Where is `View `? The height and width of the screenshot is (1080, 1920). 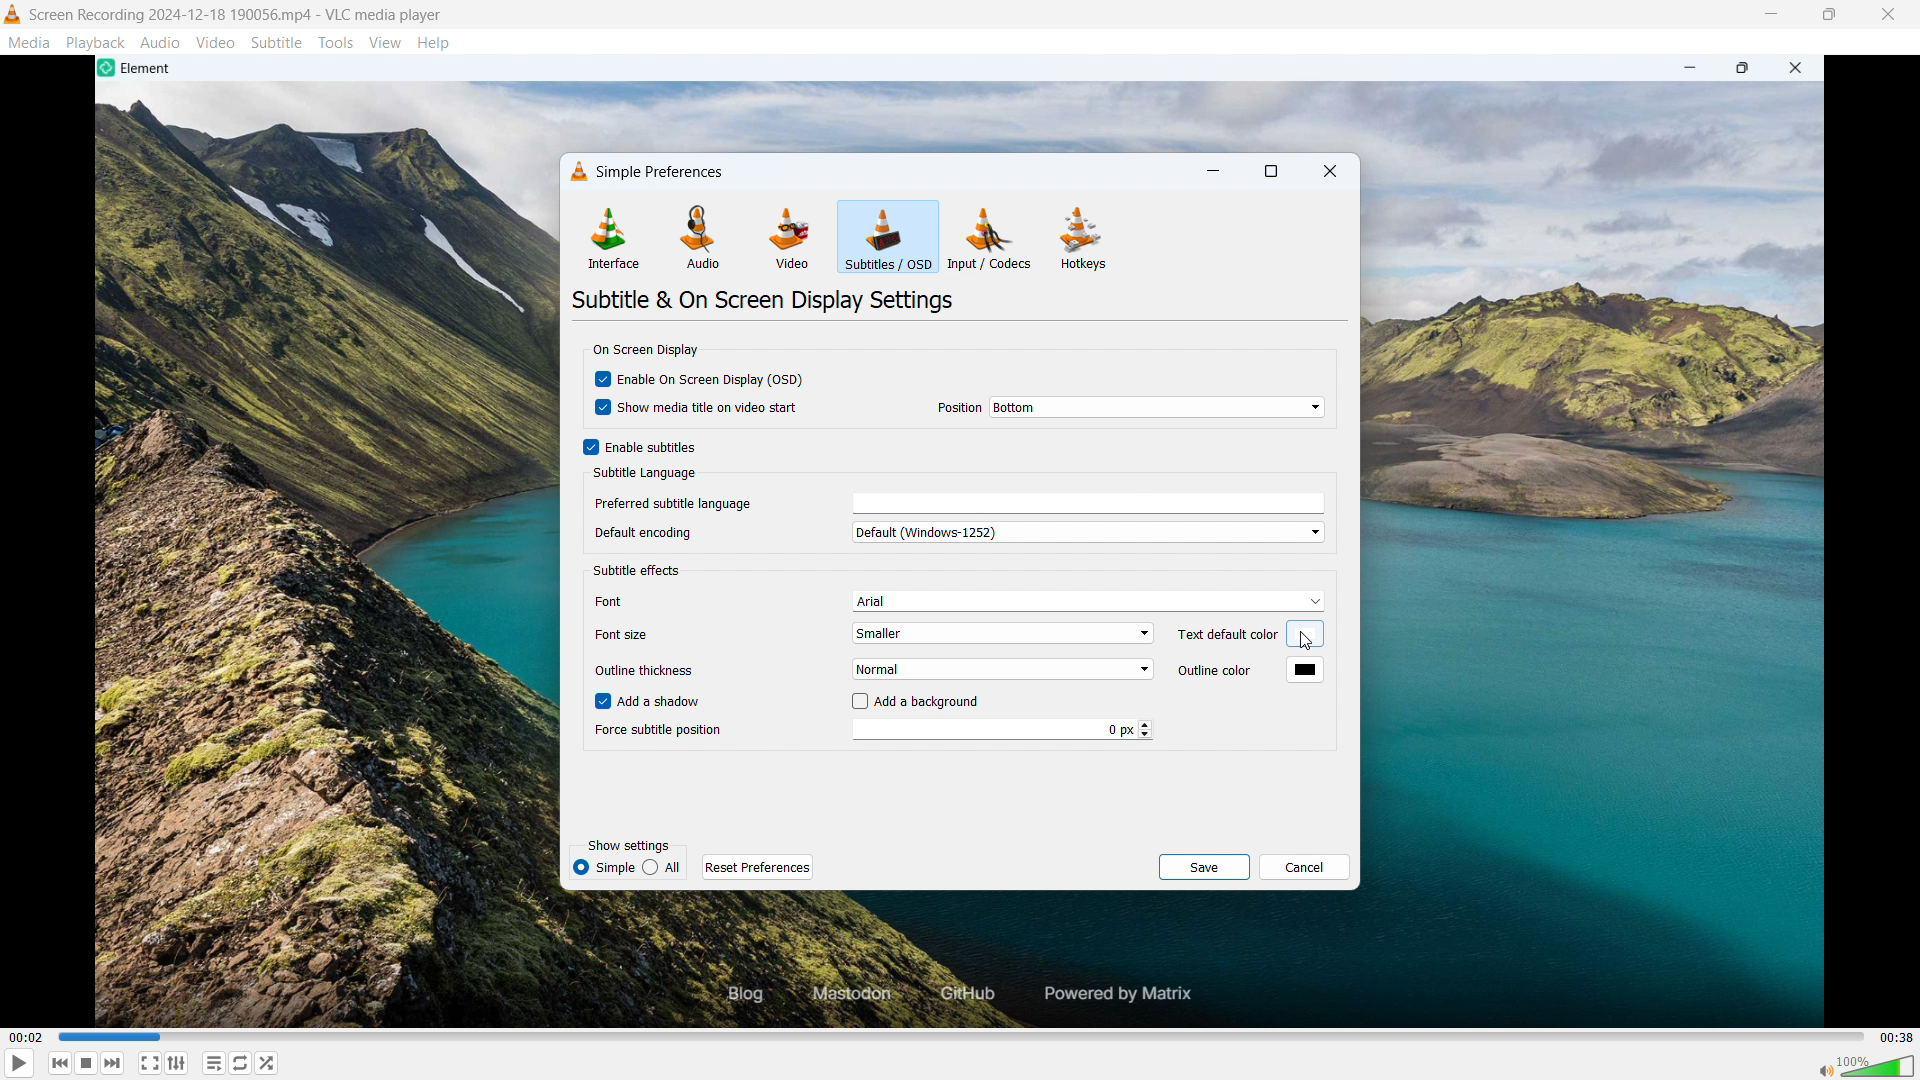 View  is located at coordinates (386, 42).